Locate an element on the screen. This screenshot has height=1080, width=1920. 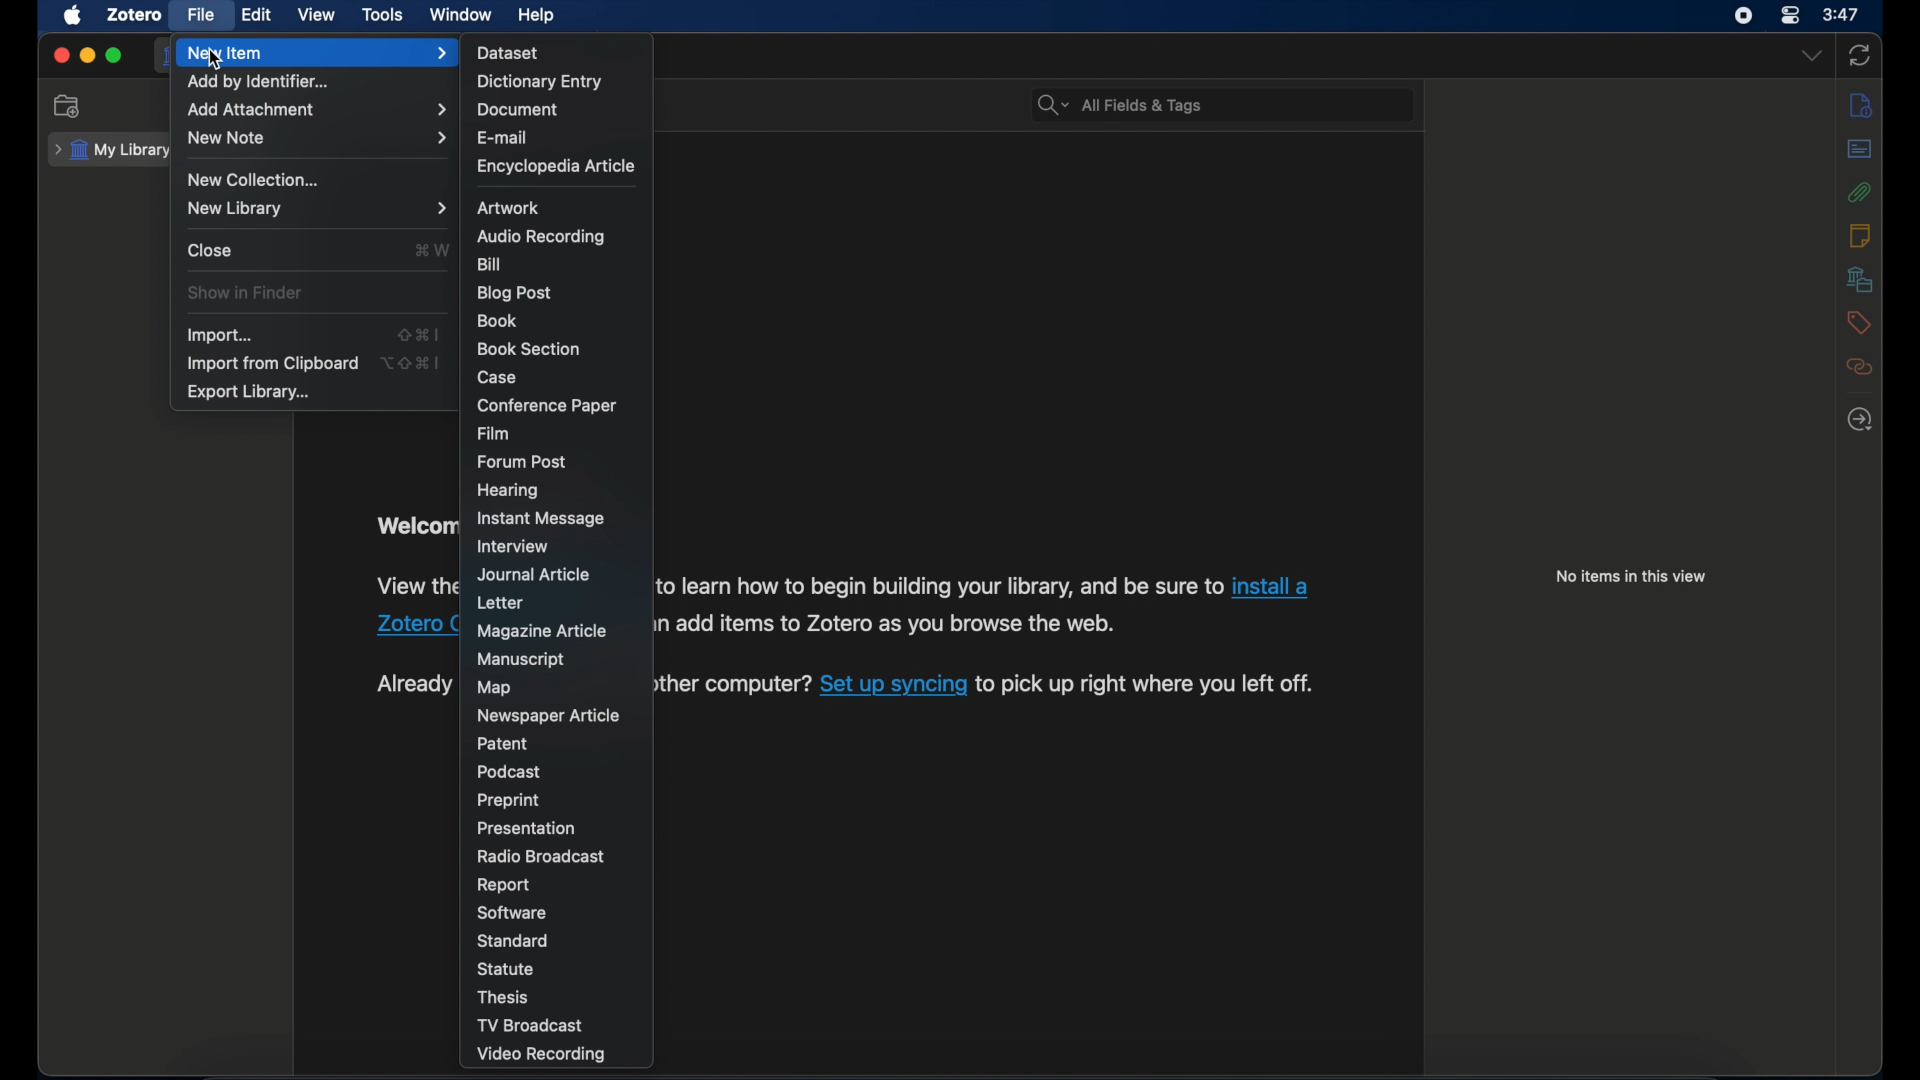
zotero is located at coordinates (136, 15).